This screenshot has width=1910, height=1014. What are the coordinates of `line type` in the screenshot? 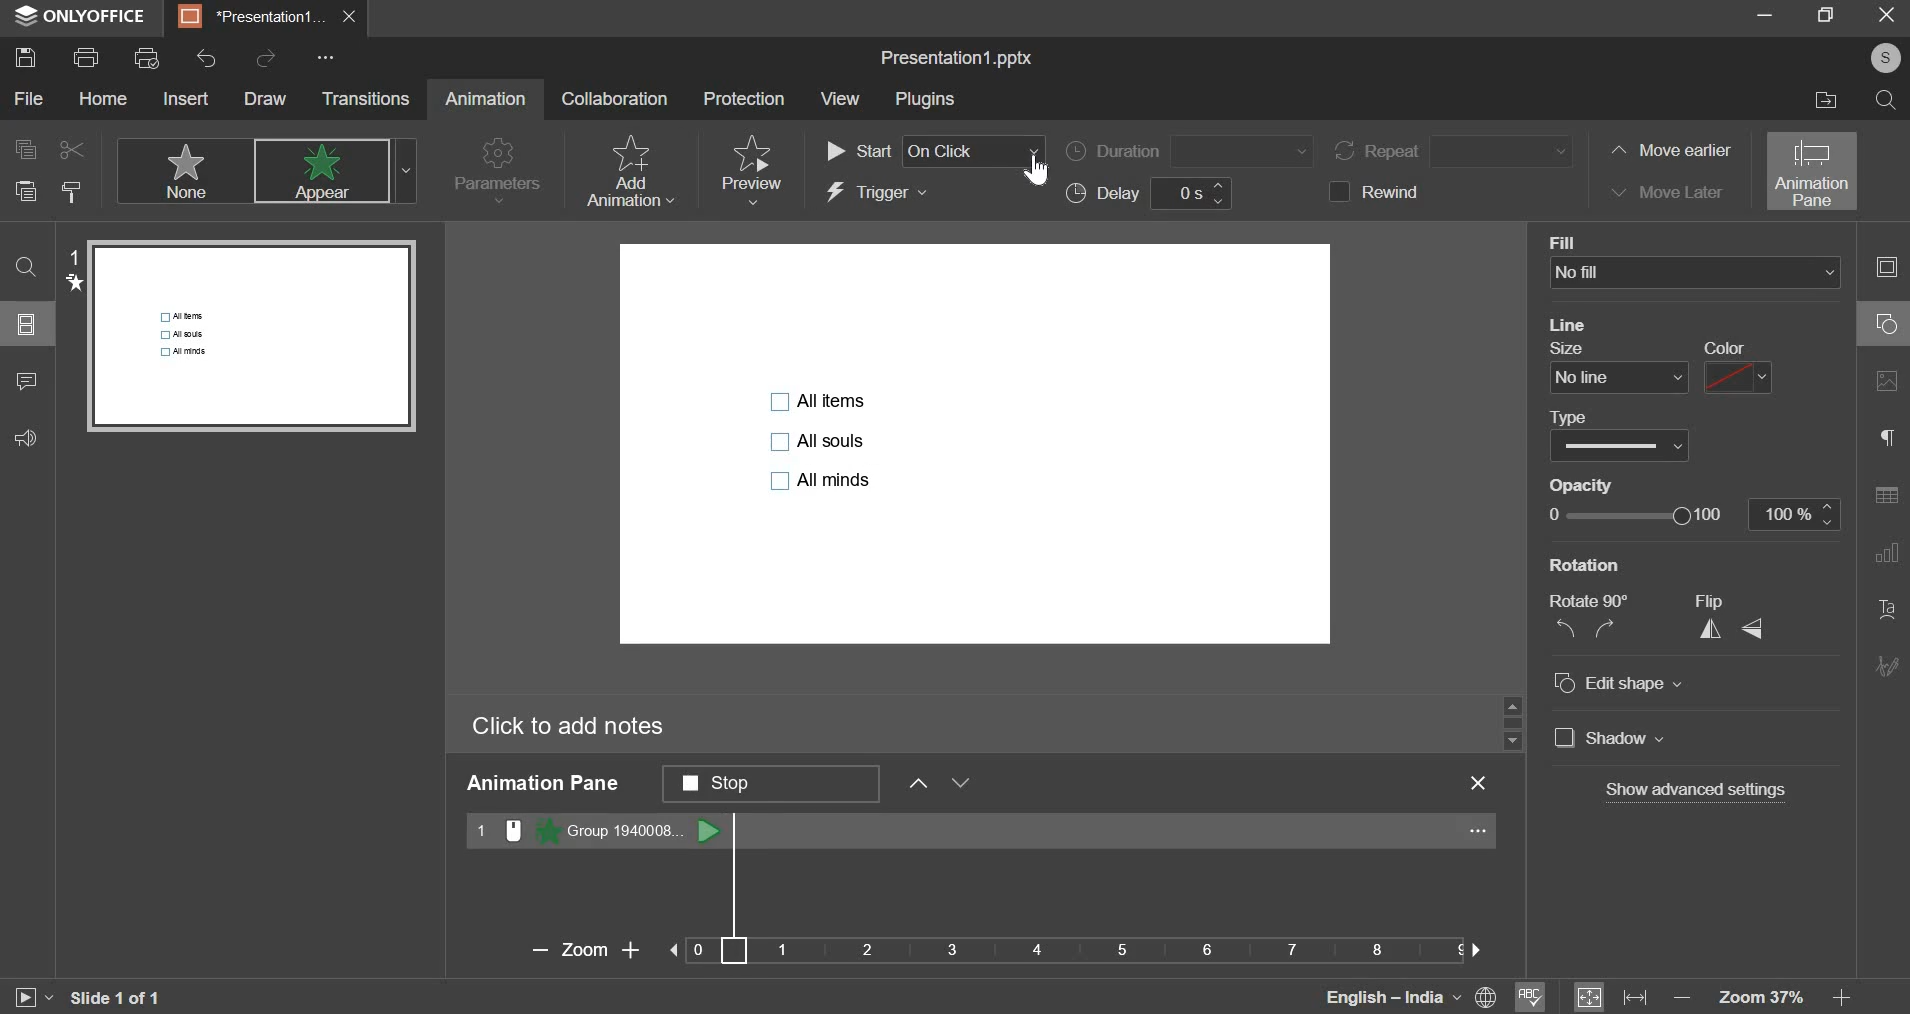 It's located at (1618, 446).